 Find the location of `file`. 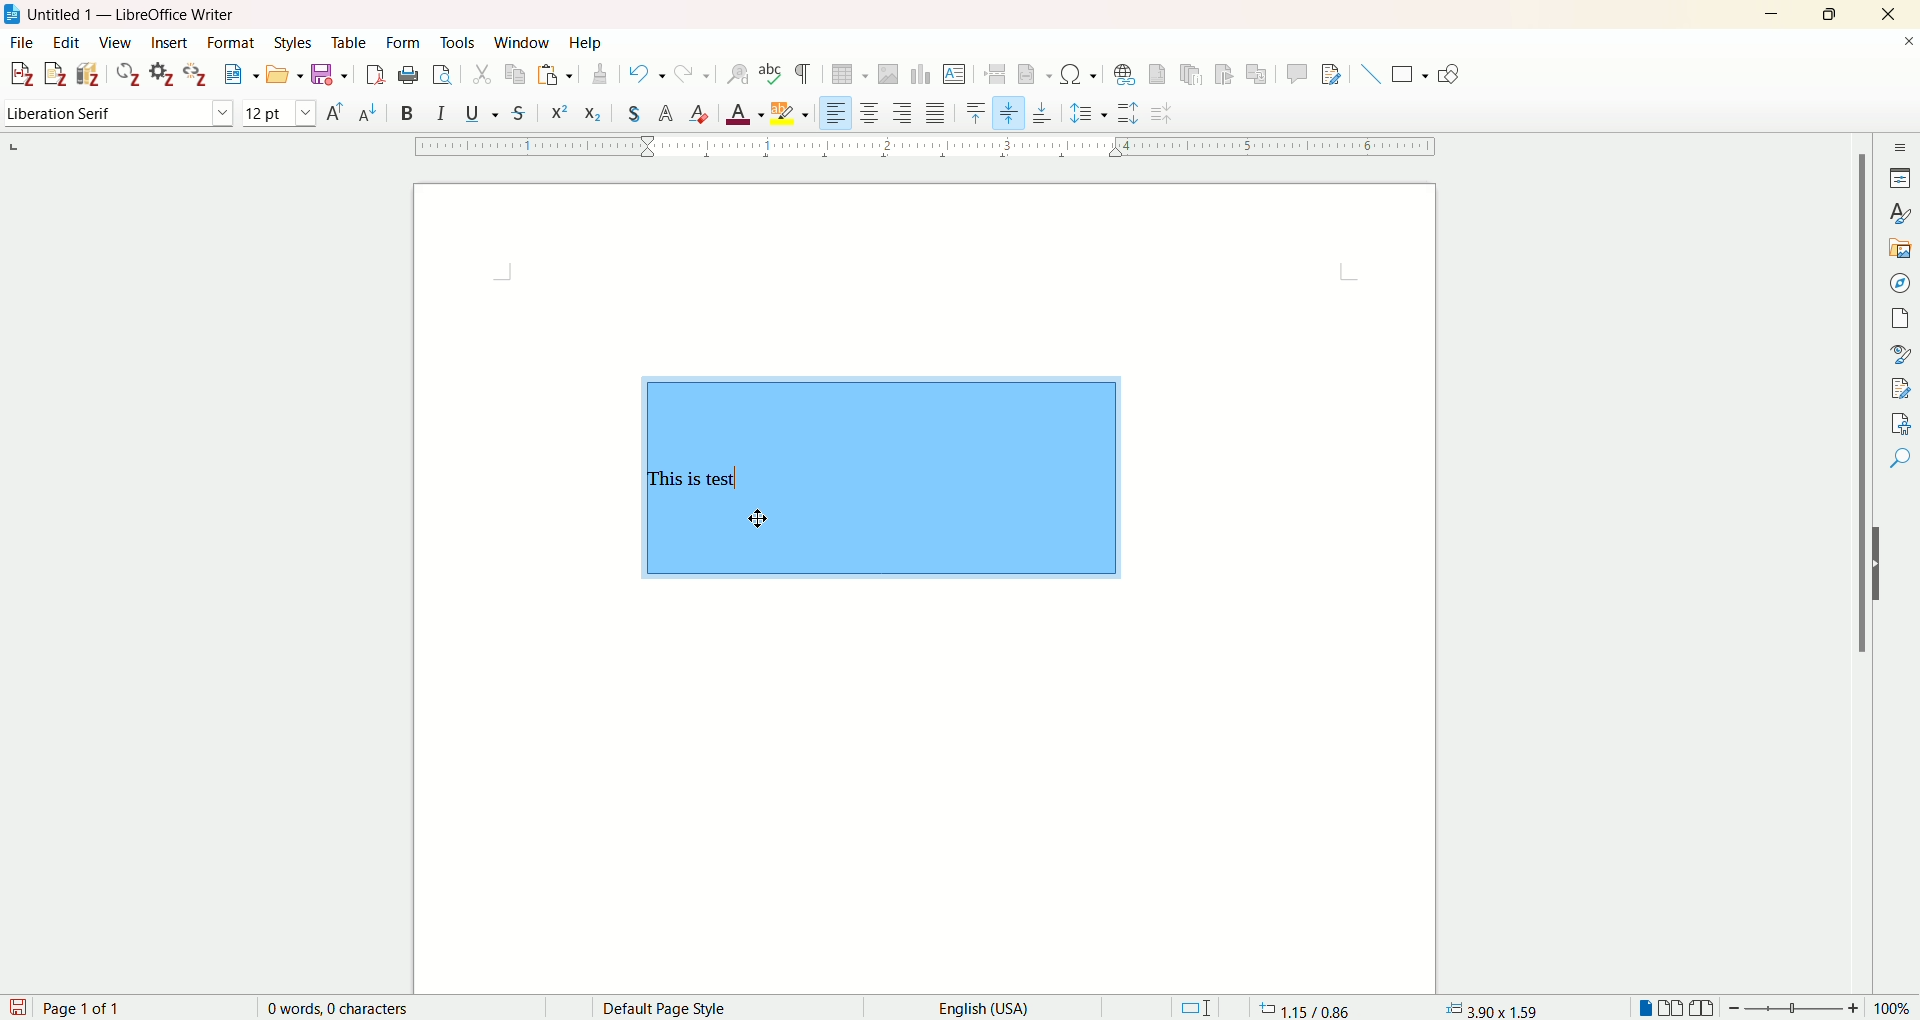

file is located at coordinates (20, 41).